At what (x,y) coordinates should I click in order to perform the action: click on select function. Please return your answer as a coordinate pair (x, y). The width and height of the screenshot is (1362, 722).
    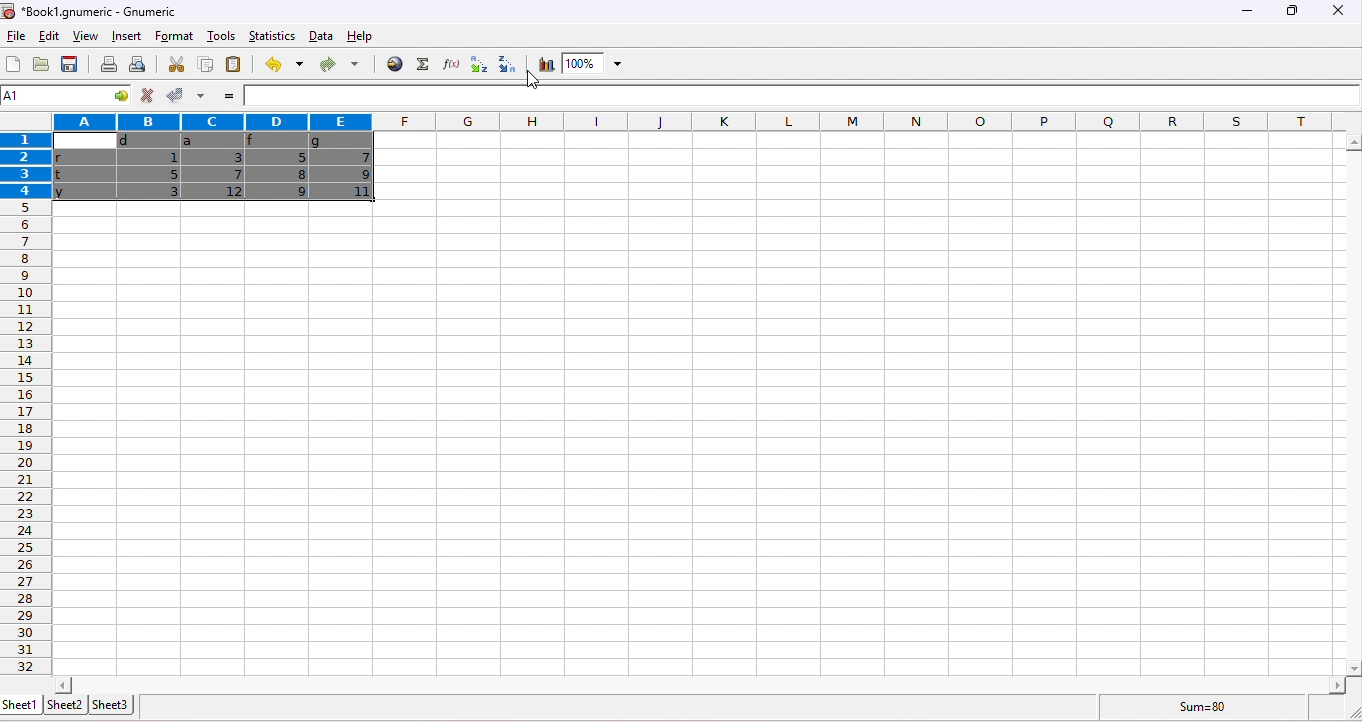
    Looking at the image, I should click on (421, 64).